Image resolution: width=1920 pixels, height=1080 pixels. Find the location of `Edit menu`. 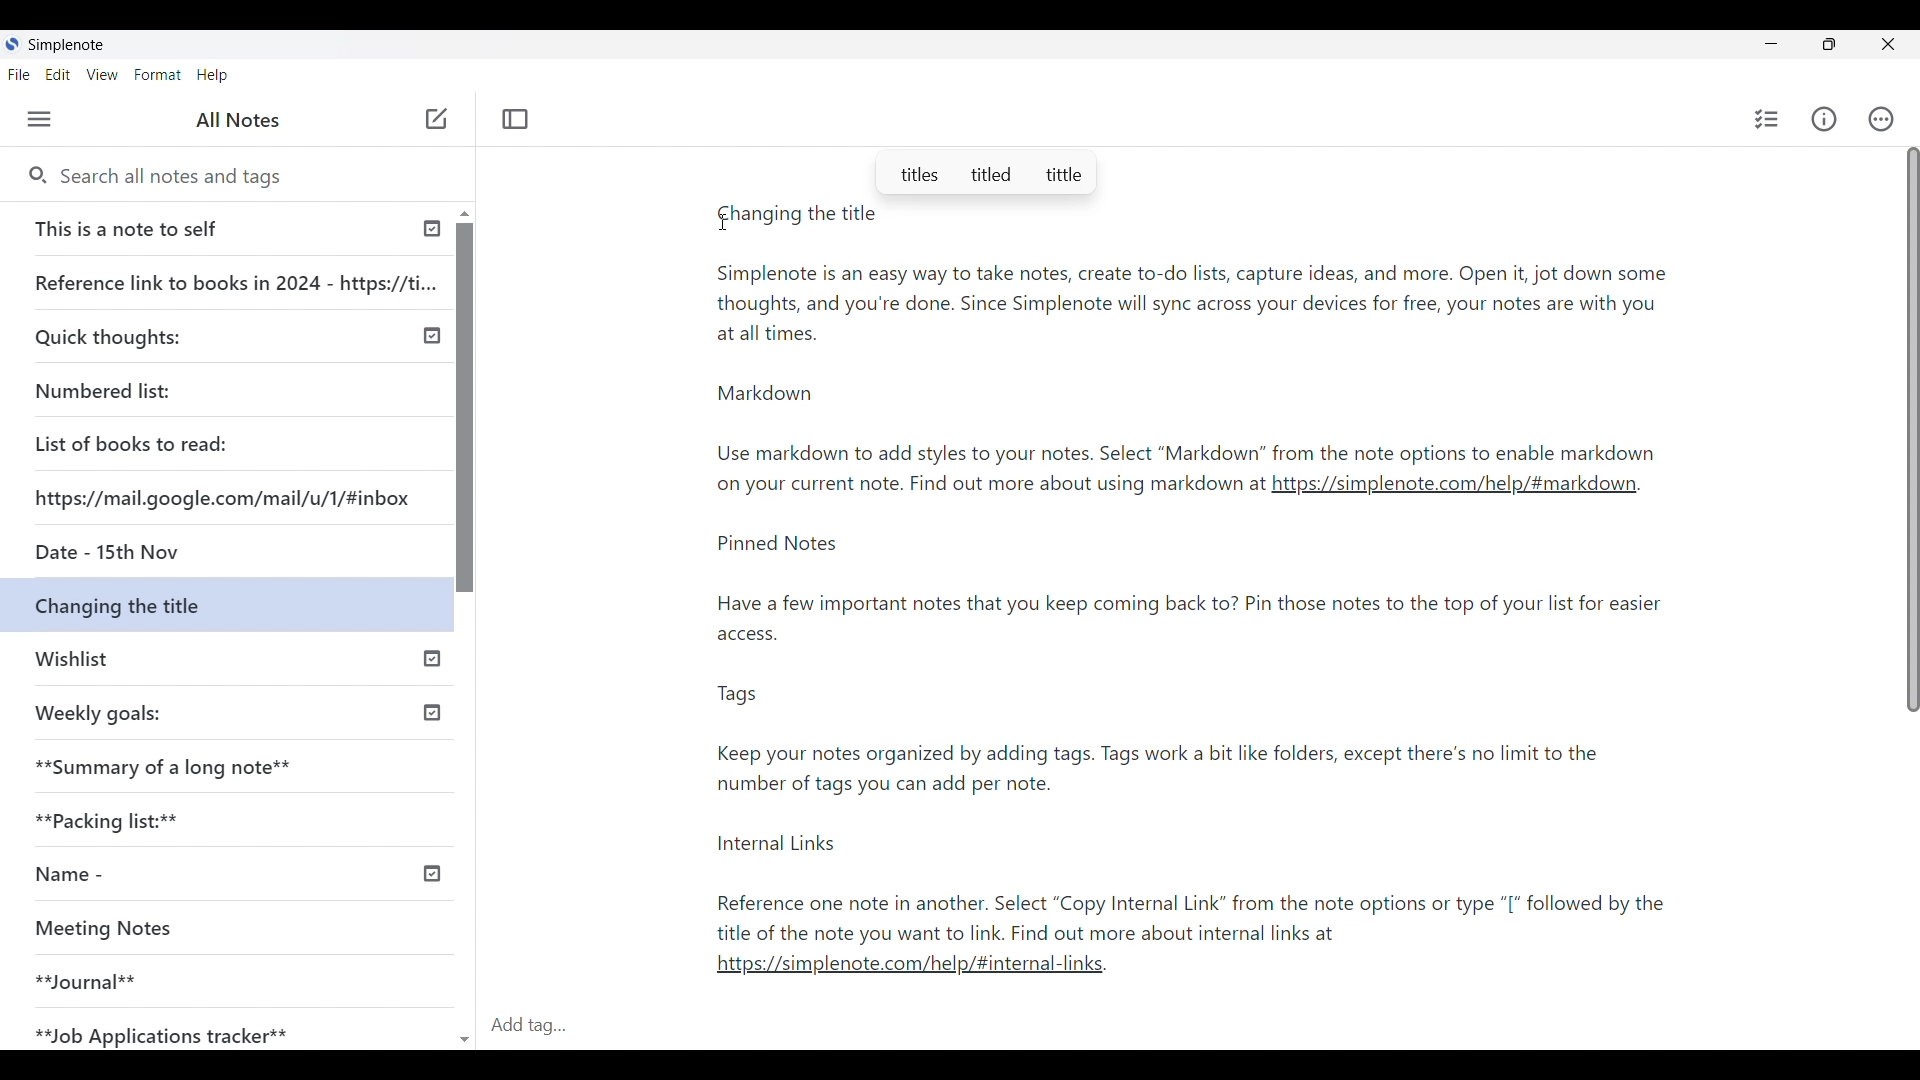

Edit menu is located at coordinates (58, 74).